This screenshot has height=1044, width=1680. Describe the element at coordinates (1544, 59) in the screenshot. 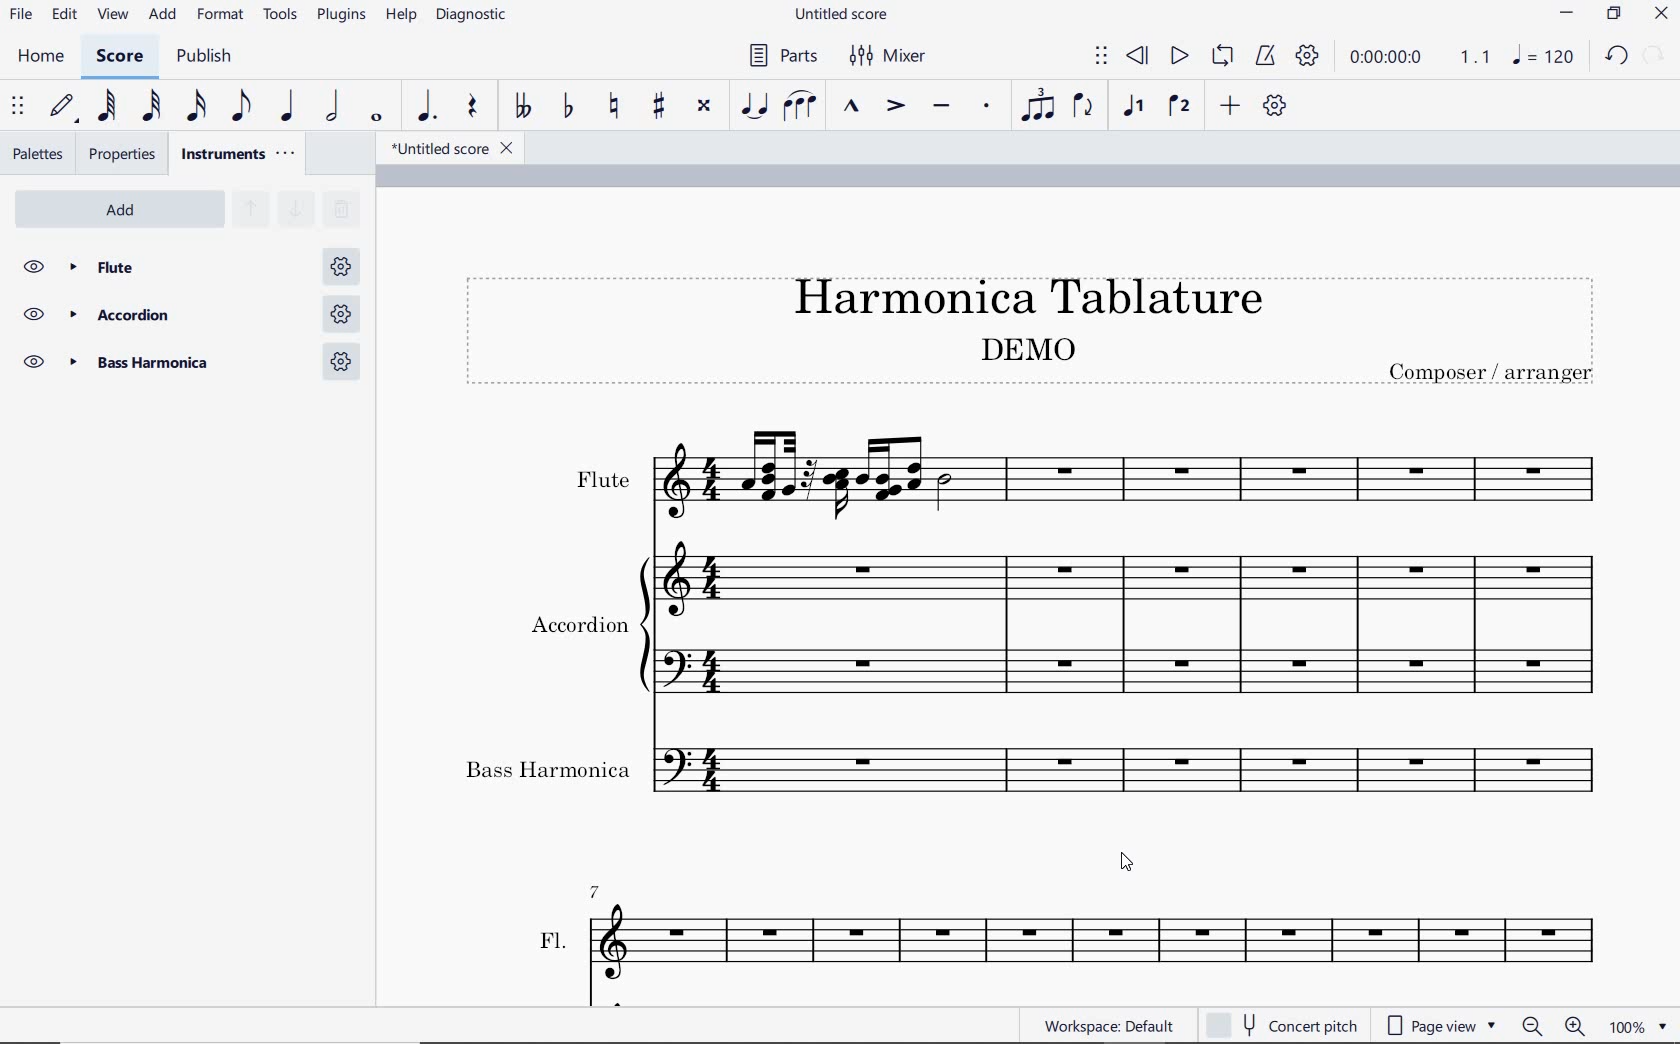

I see `NOTE` at that location.